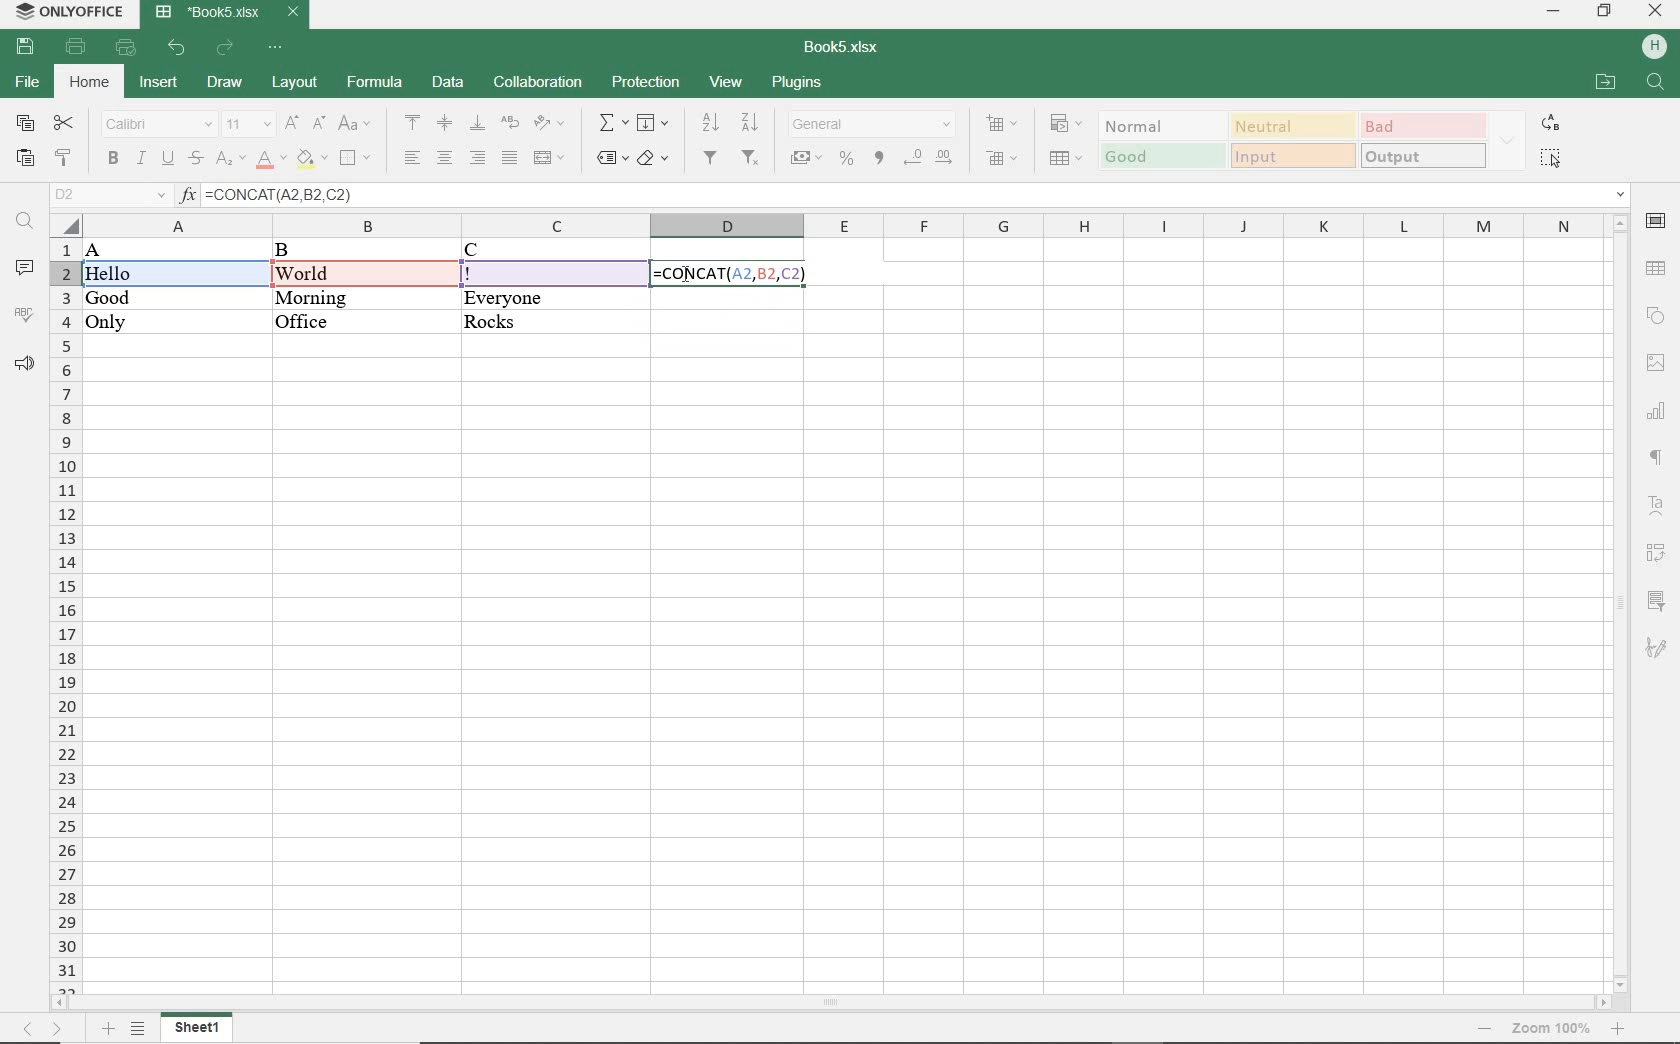 The image size is (1680, 1044). Describe the element at coordinates (641, 81) in the screenshot. I see `PROTECTION` at that location.